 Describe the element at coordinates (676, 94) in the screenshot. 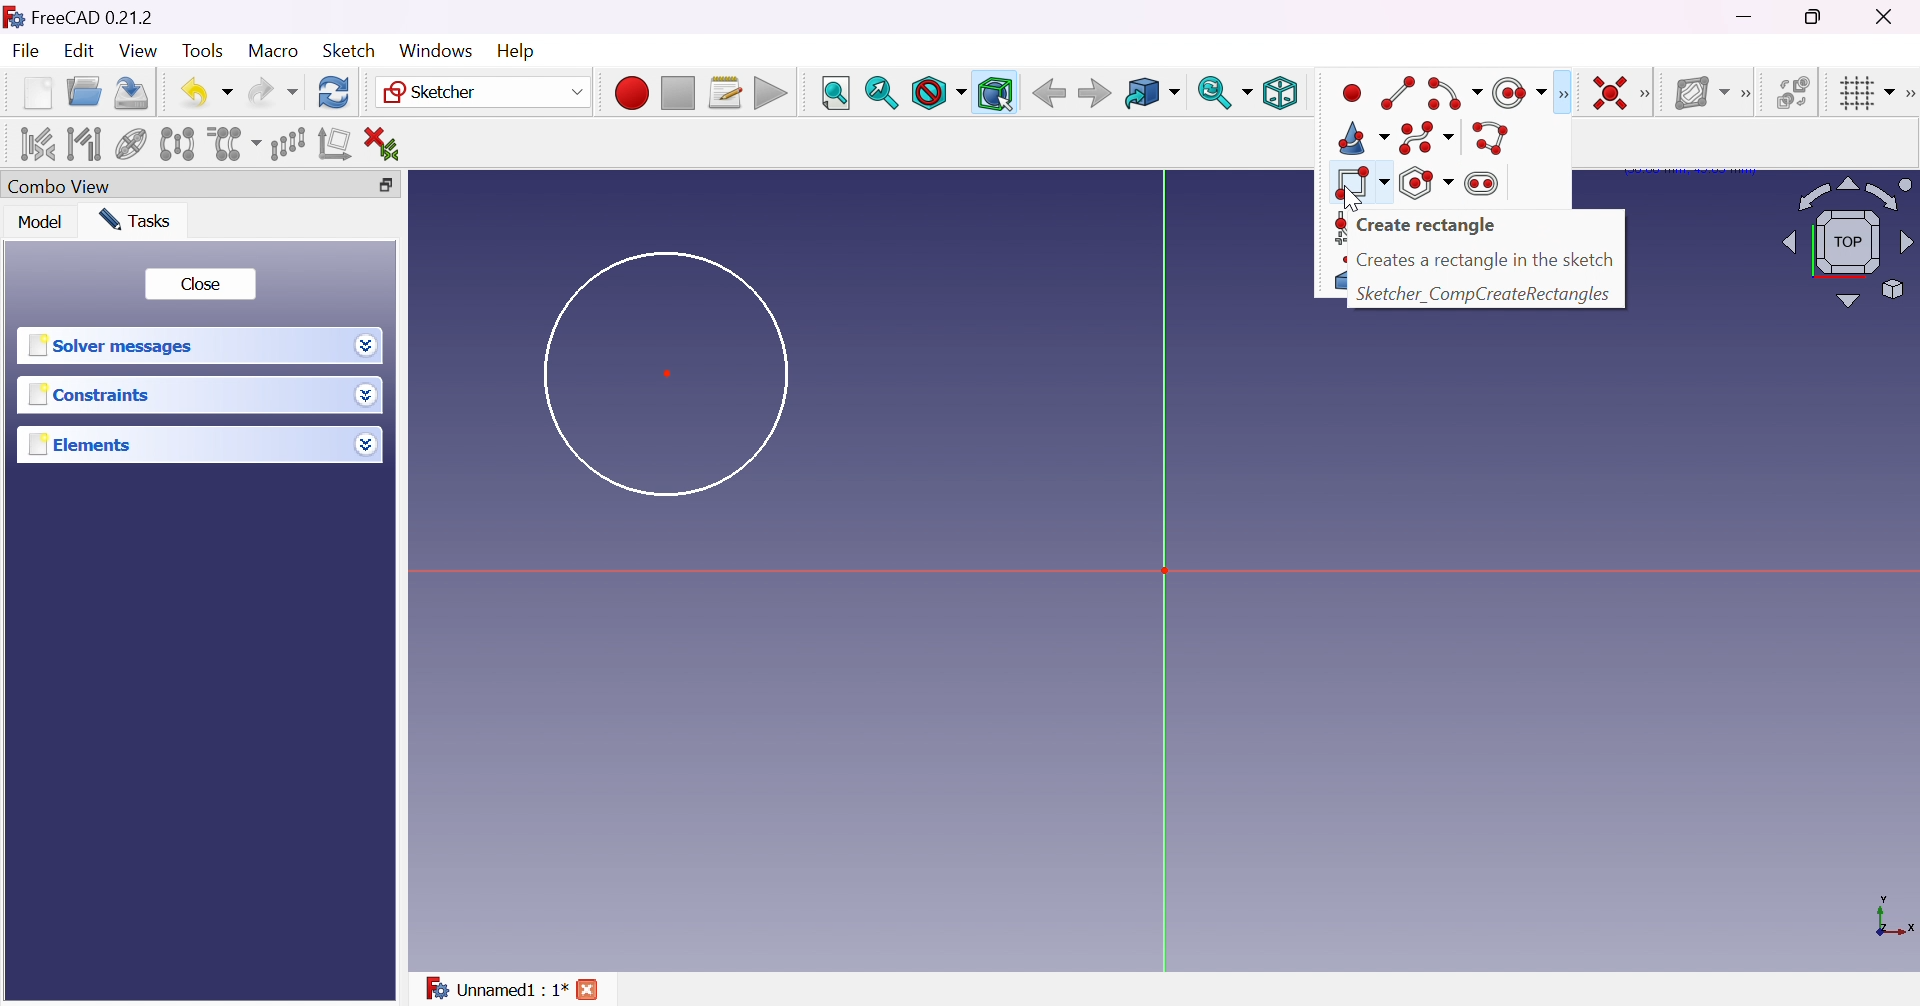

I see `Stop macro recording` at that location.